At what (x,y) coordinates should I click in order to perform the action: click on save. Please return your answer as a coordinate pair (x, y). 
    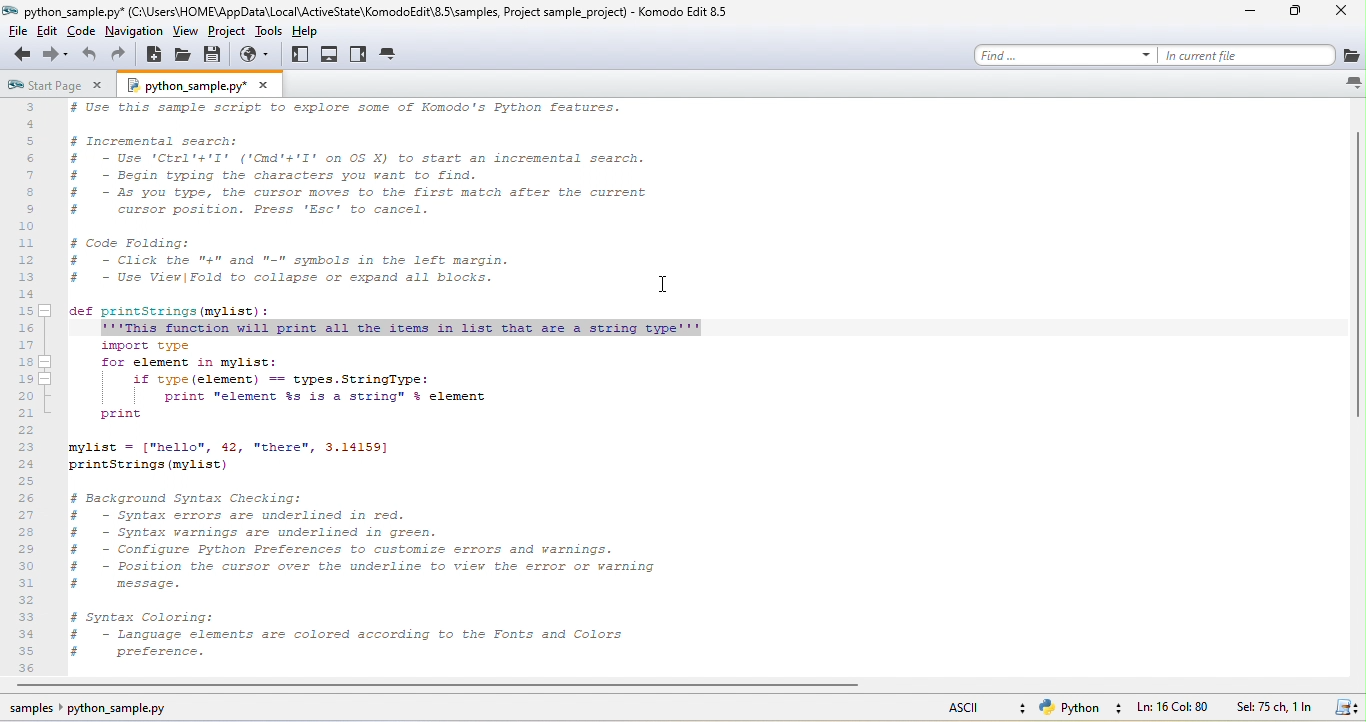
    Looking at the image, I should click on (1344, 708).